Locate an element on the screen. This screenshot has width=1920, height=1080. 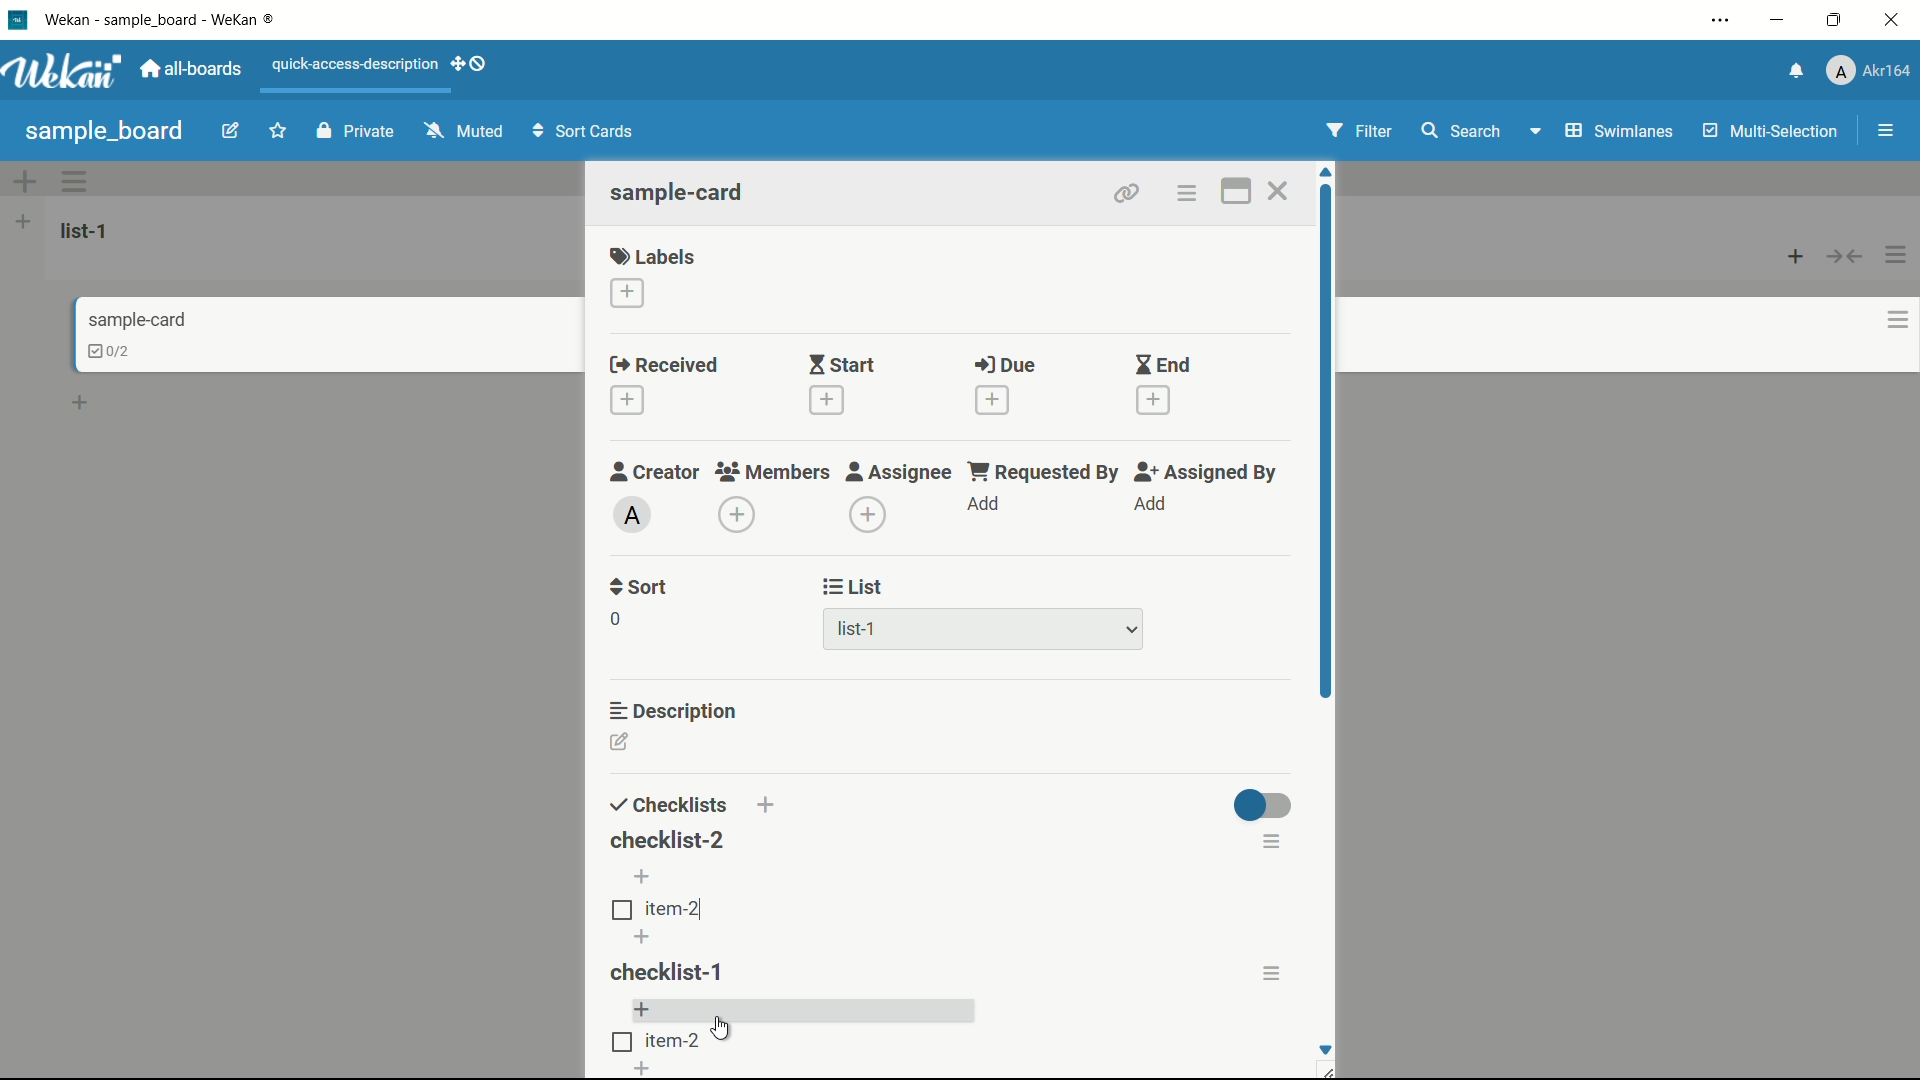
checklist actions is located at coordinates (1274, 838).